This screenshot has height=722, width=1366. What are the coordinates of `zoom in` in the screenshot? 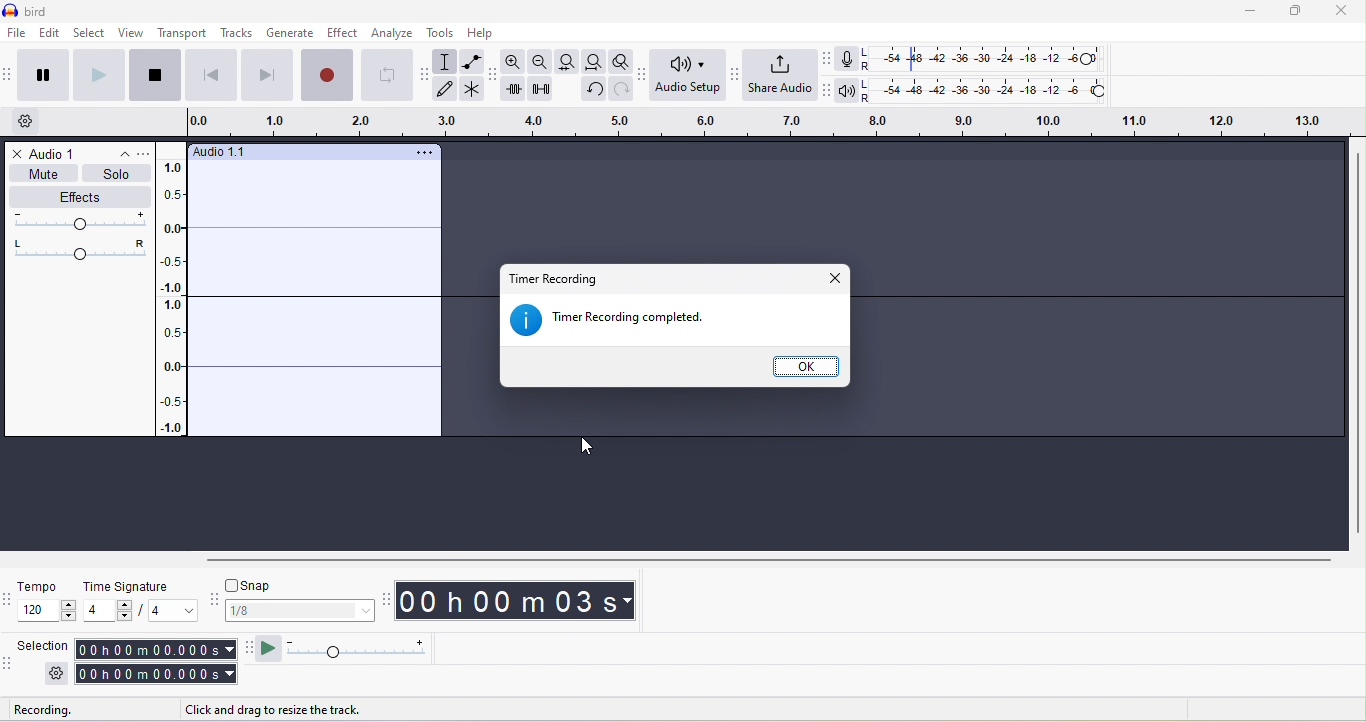 It's located at (517, 61).